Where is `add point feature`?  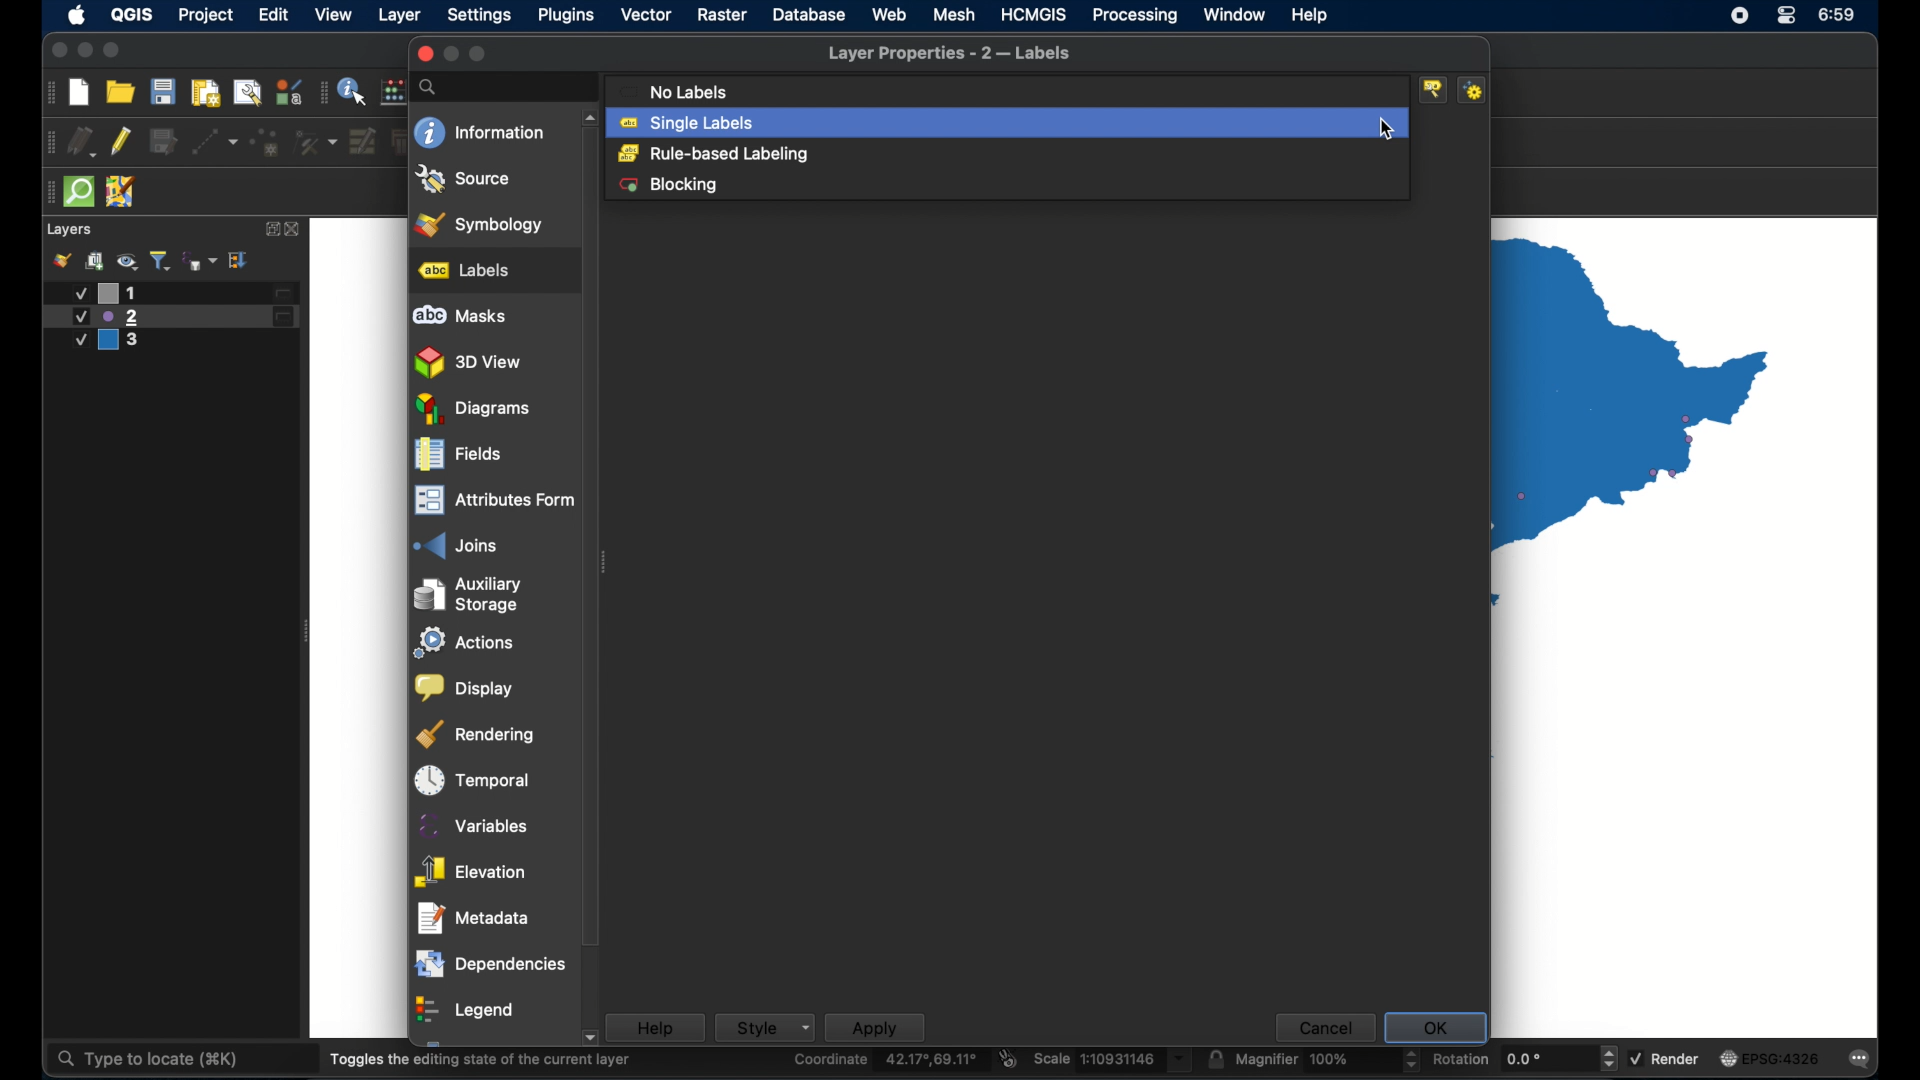
add point feature is located at coordinates (266, 142).